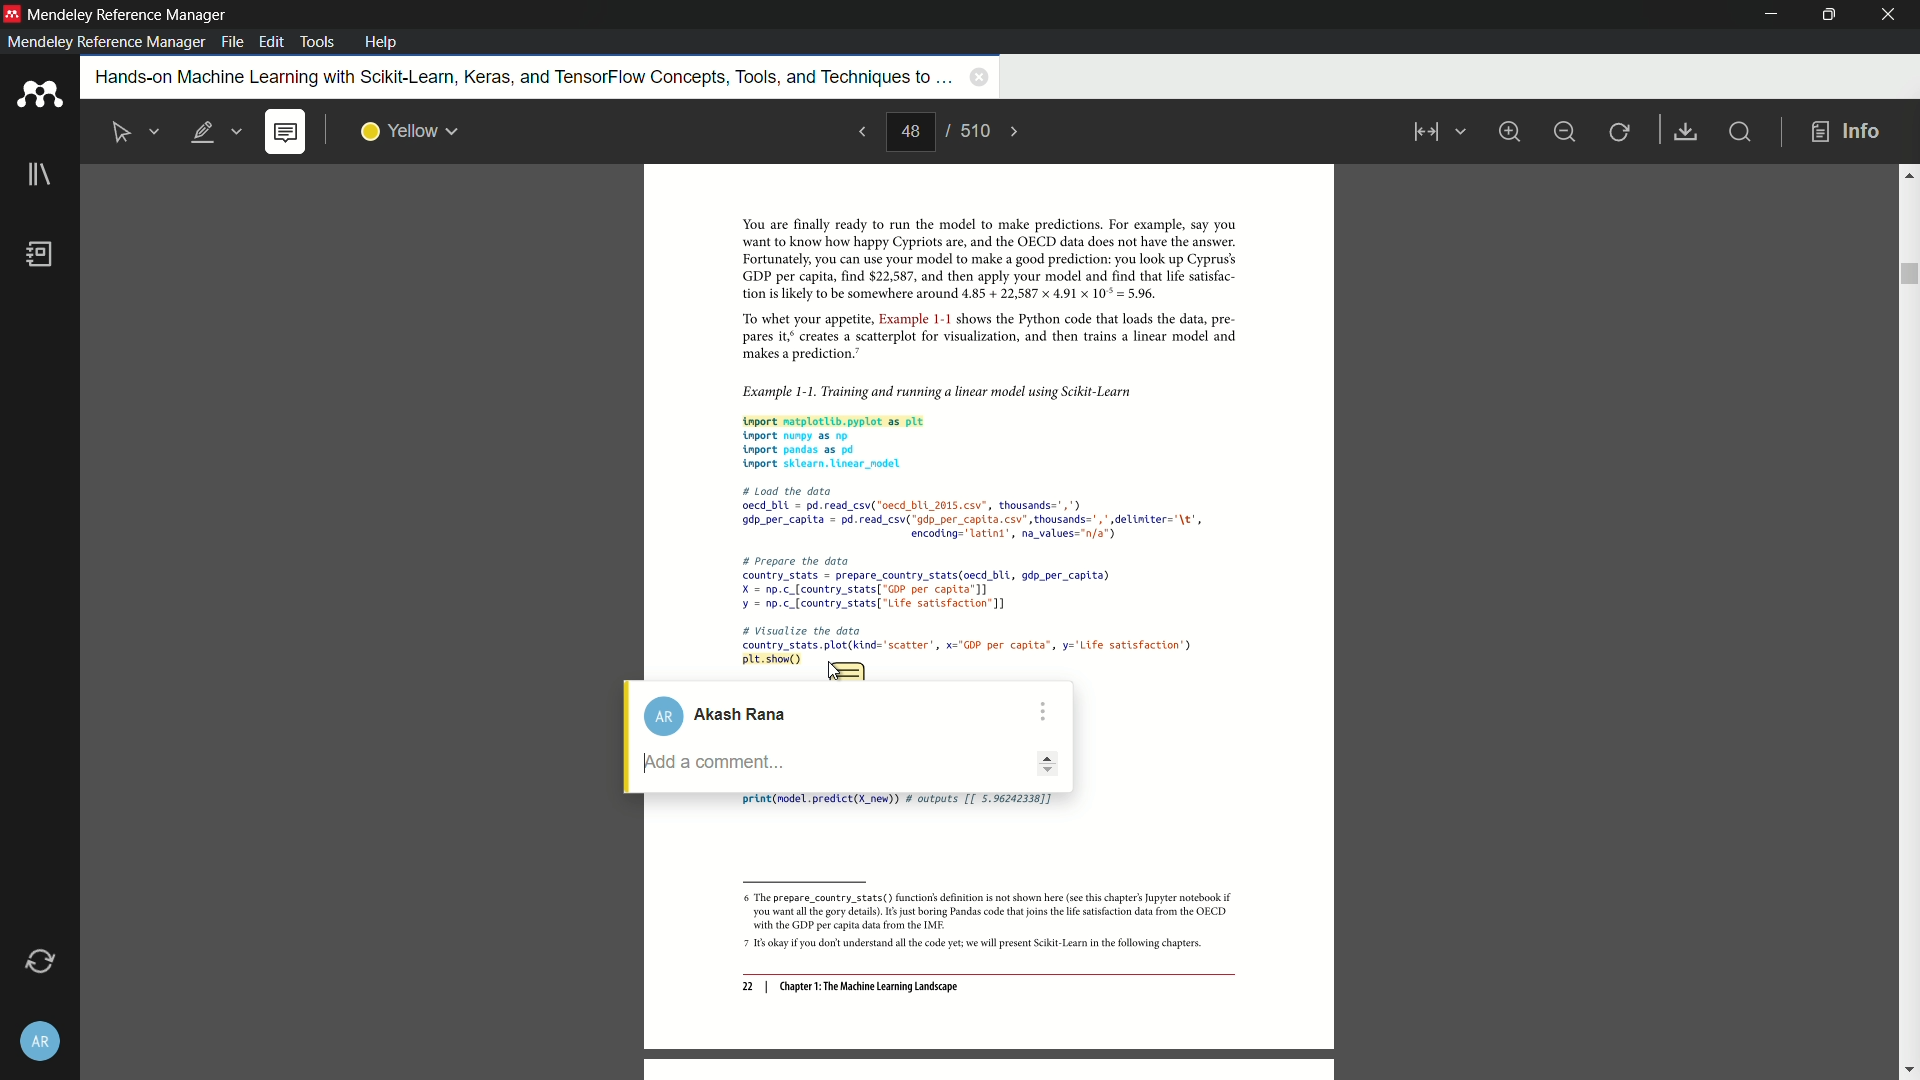  I want to click on profile name, so click(727, 716).